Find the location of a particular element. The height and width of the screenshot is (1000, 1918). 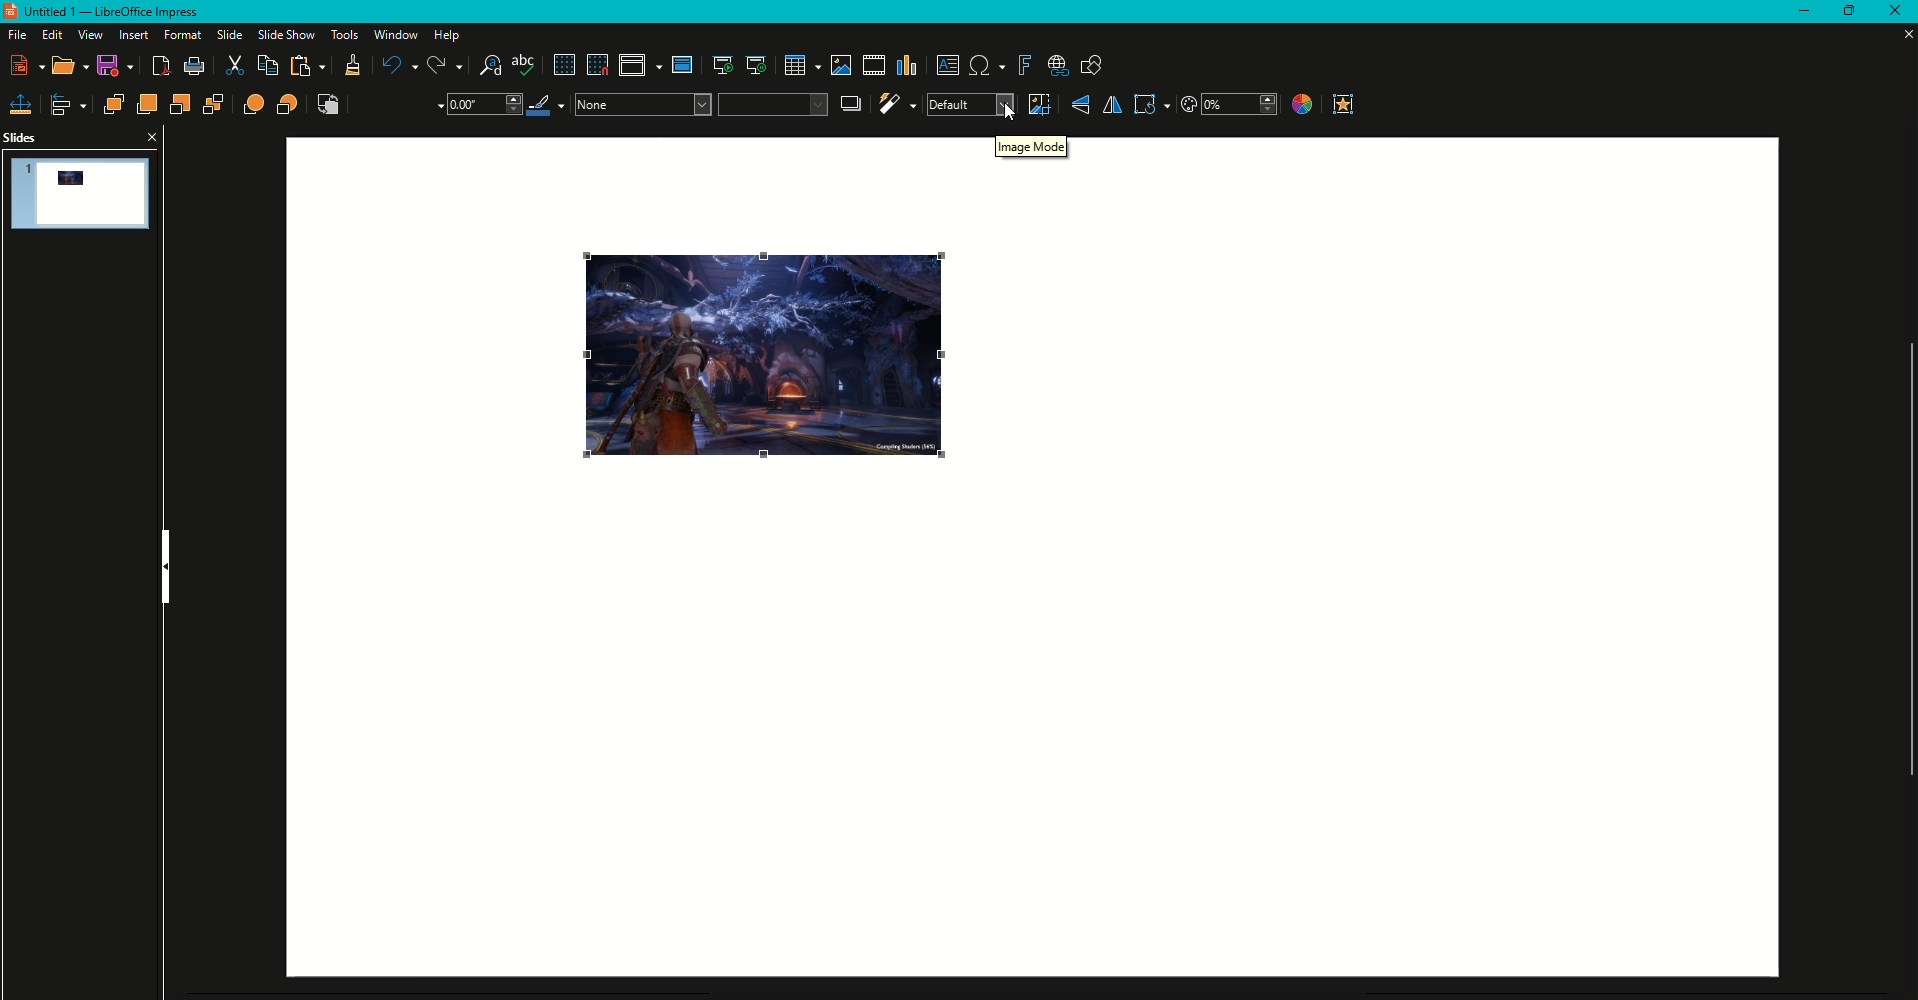

Window is located at coordinates (393, 35).